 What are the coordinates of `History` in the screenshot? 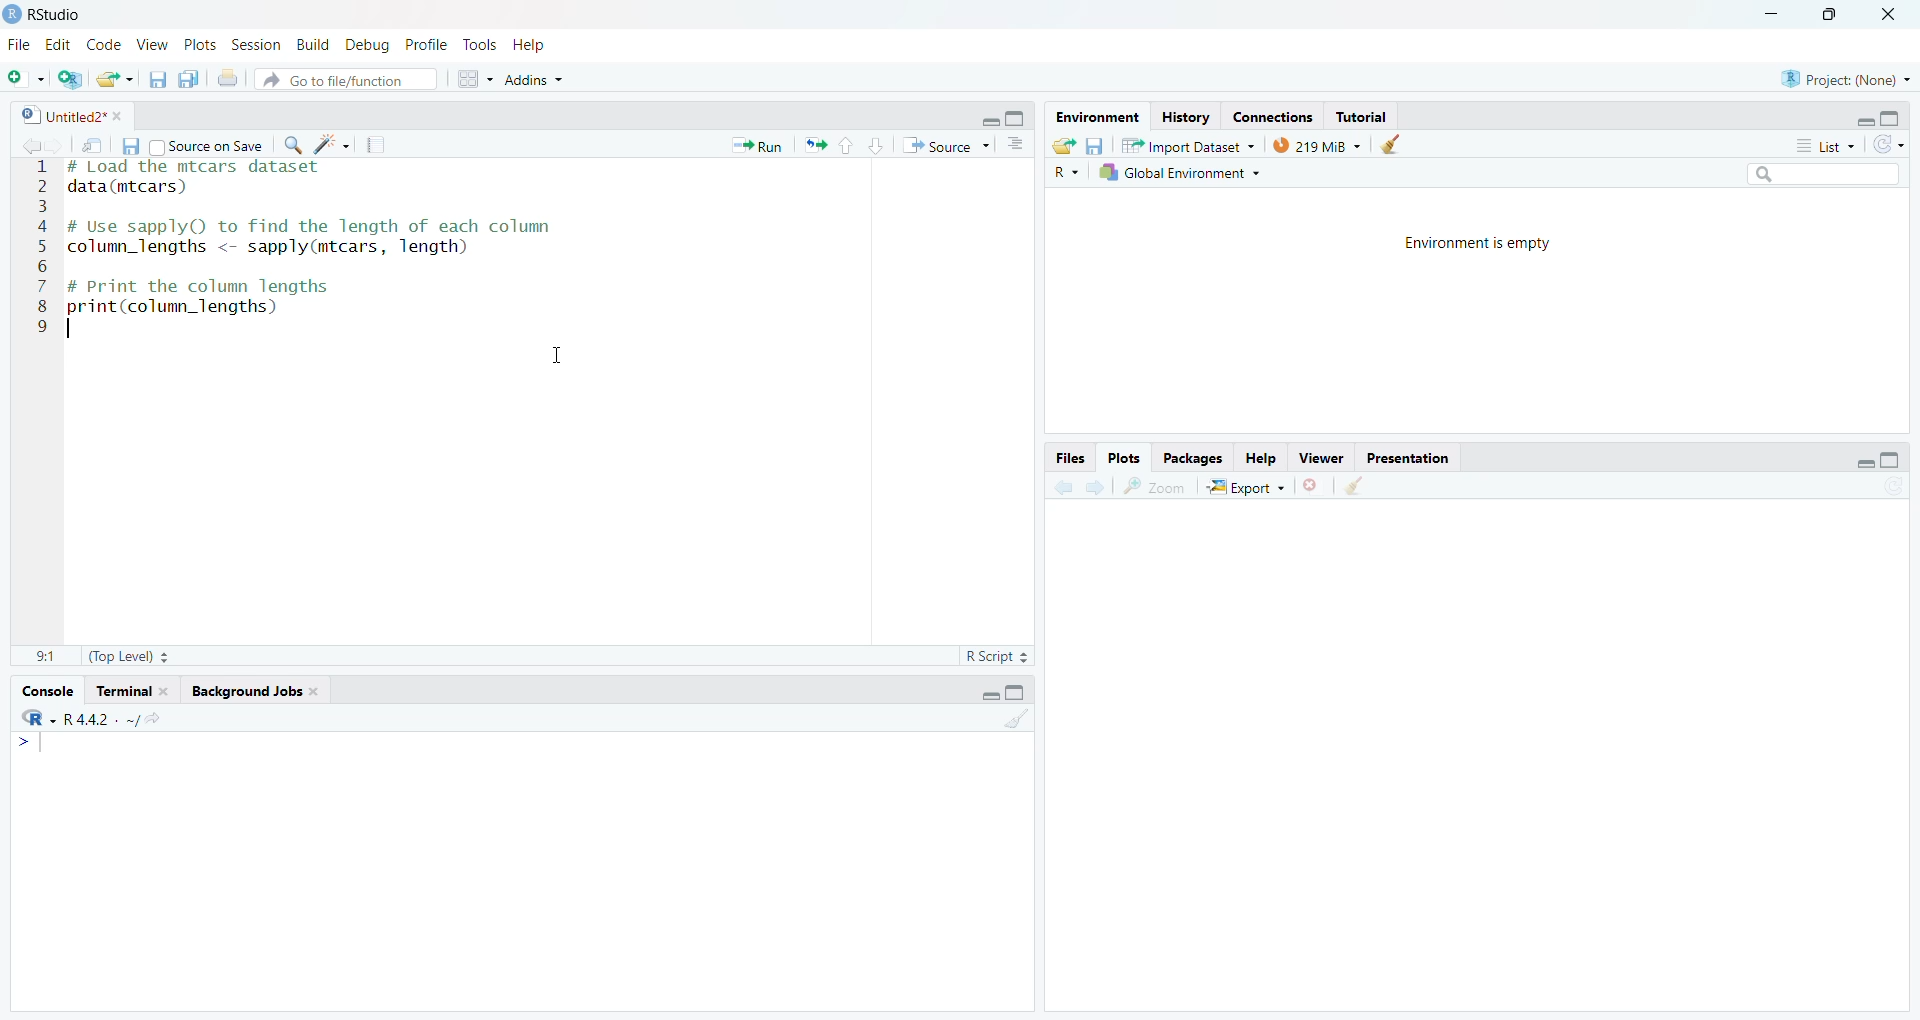 It's located at (1185, 117).